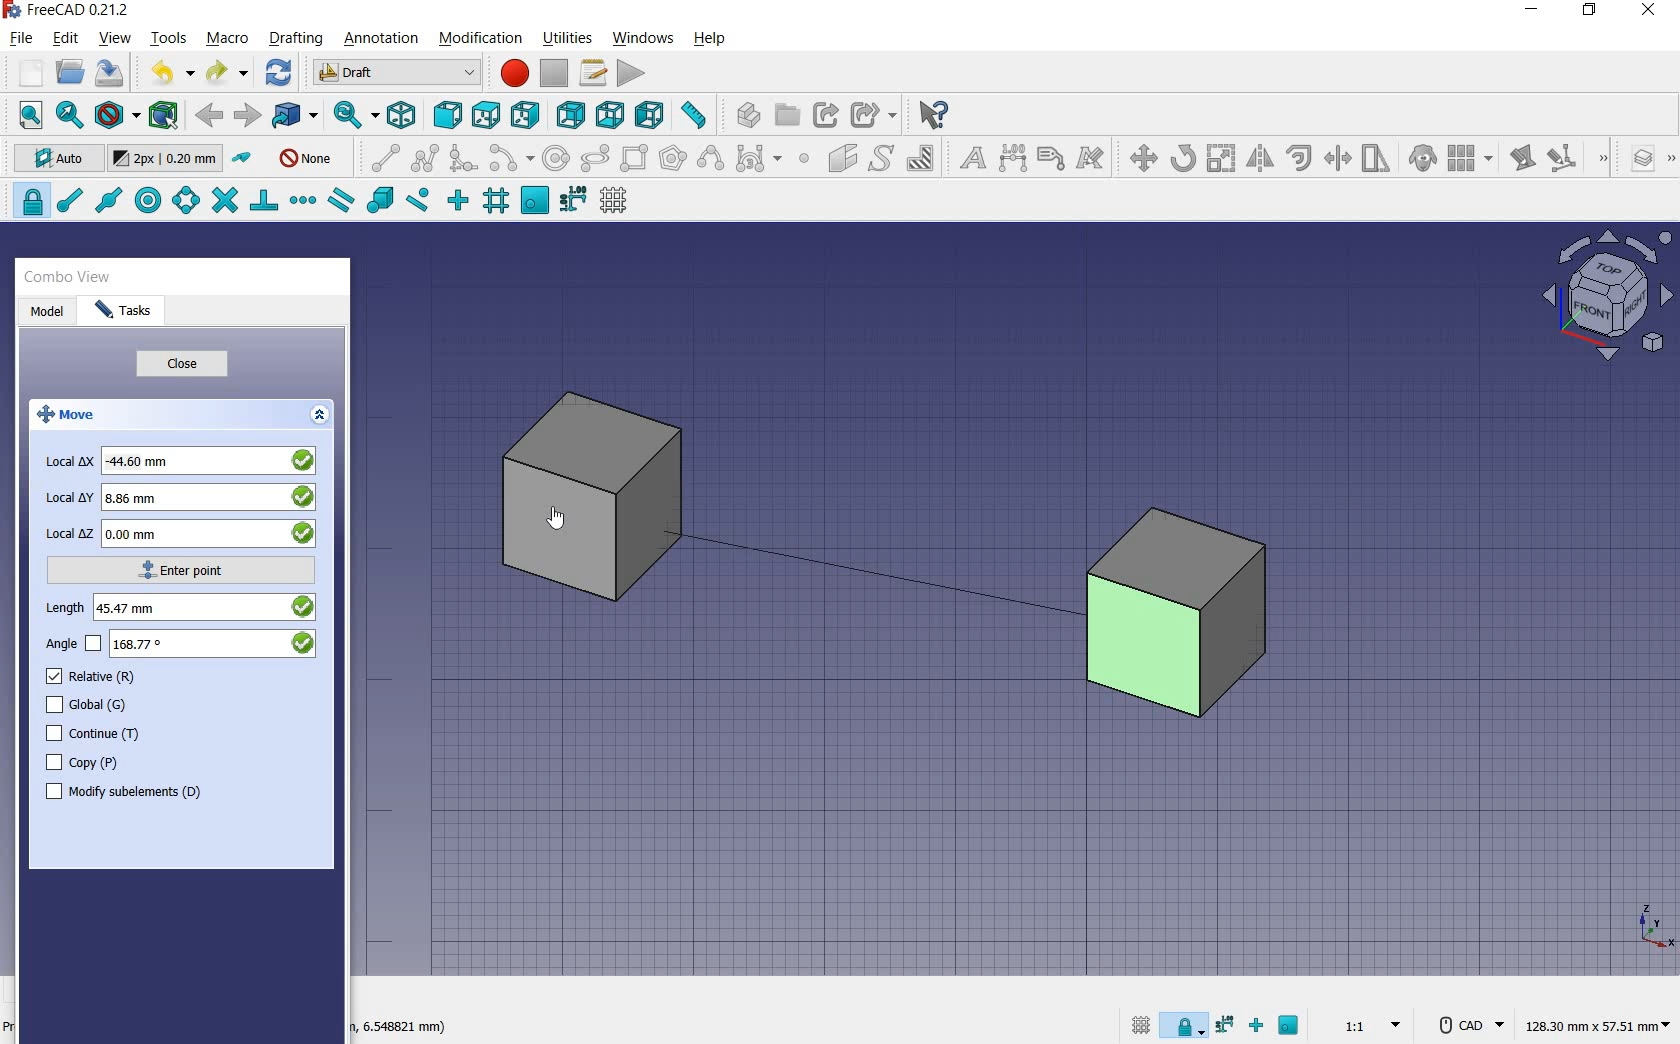  Describe the element at coordinates (69, 279) in the screenshot. I see `combo view` at that location.